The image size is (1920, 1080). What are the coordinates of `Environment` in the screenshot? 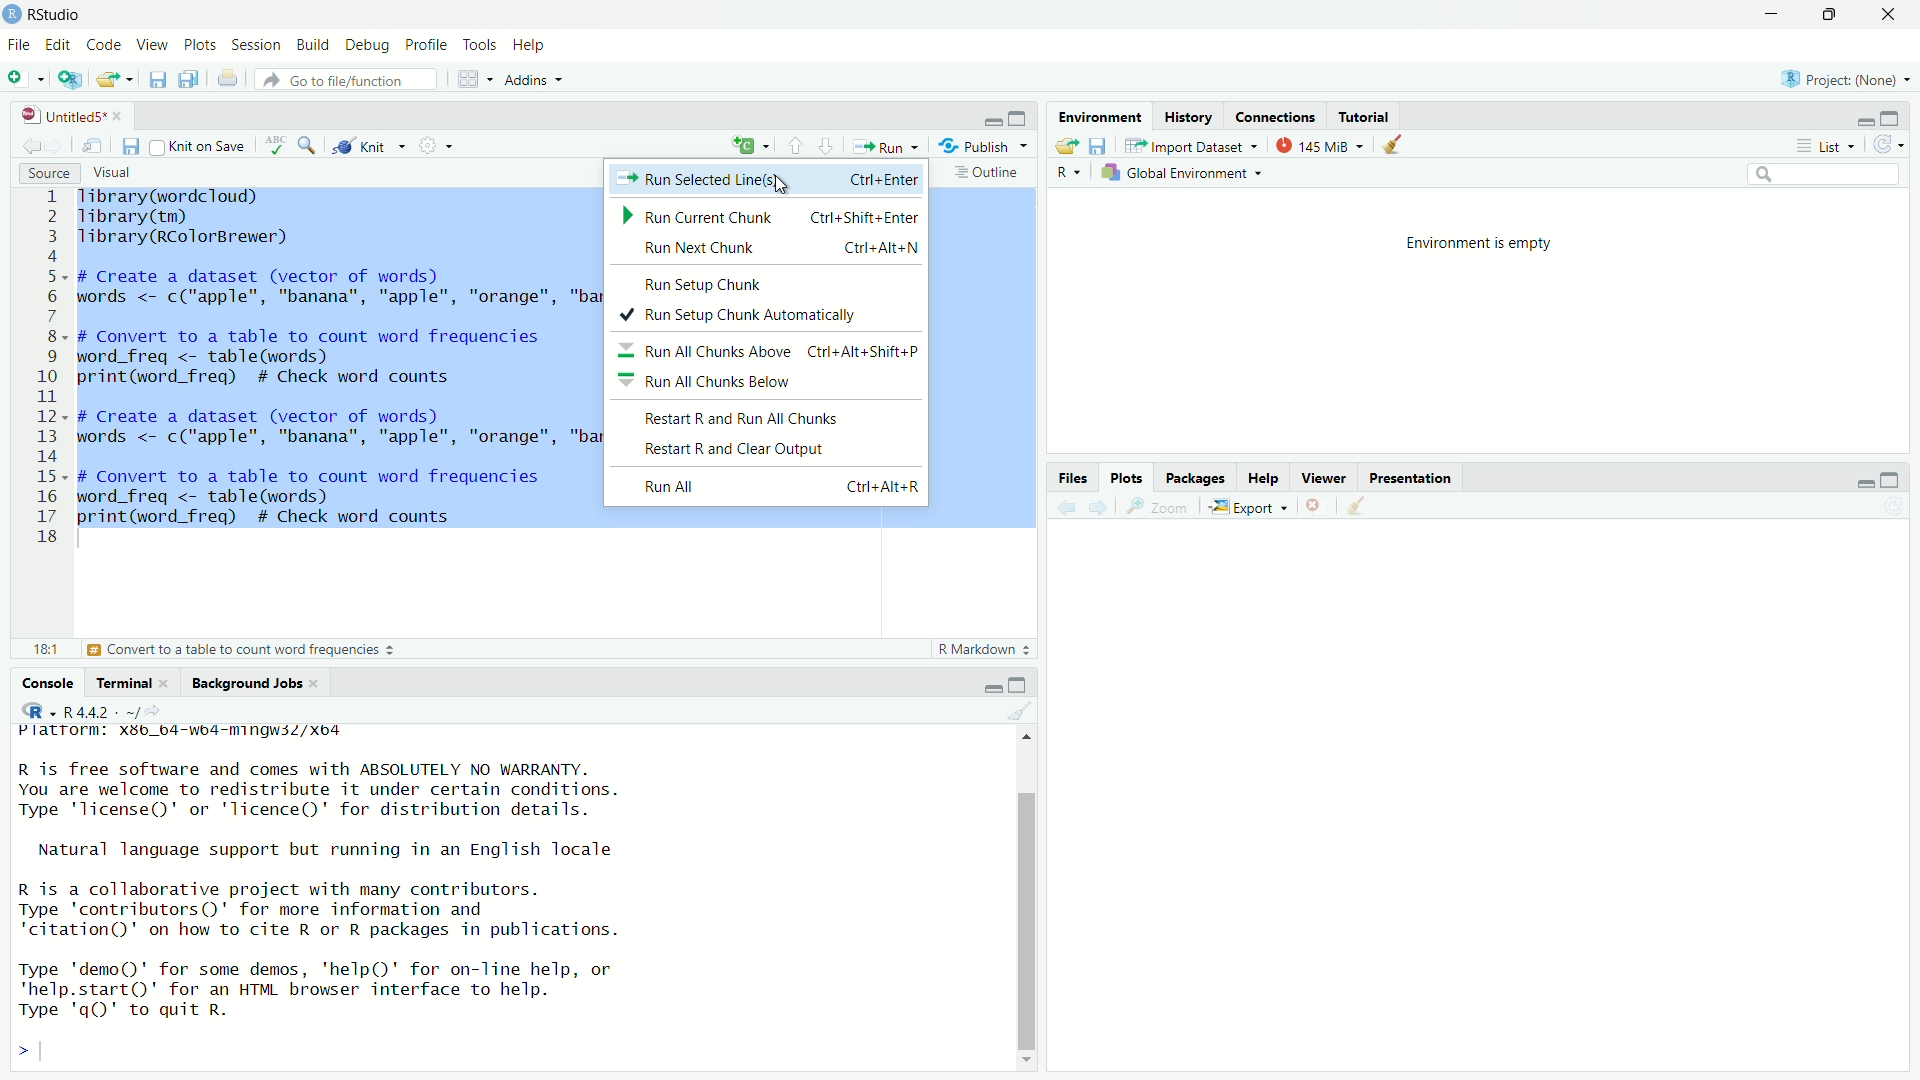 It's located at (1099, 118).